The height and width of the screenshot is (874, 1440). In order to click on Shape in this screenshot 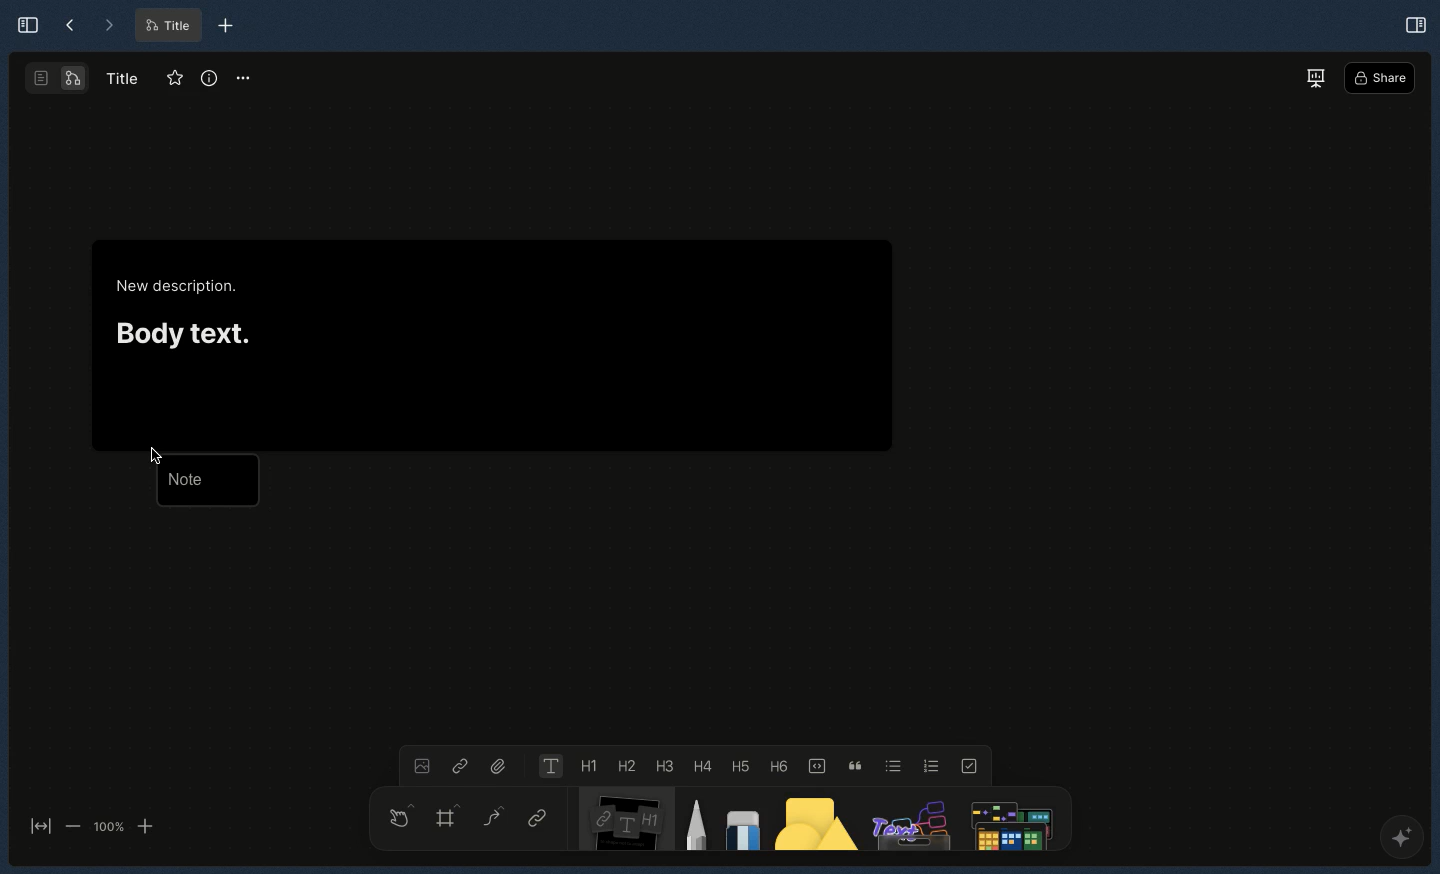, I will do `click(817, 823)`.